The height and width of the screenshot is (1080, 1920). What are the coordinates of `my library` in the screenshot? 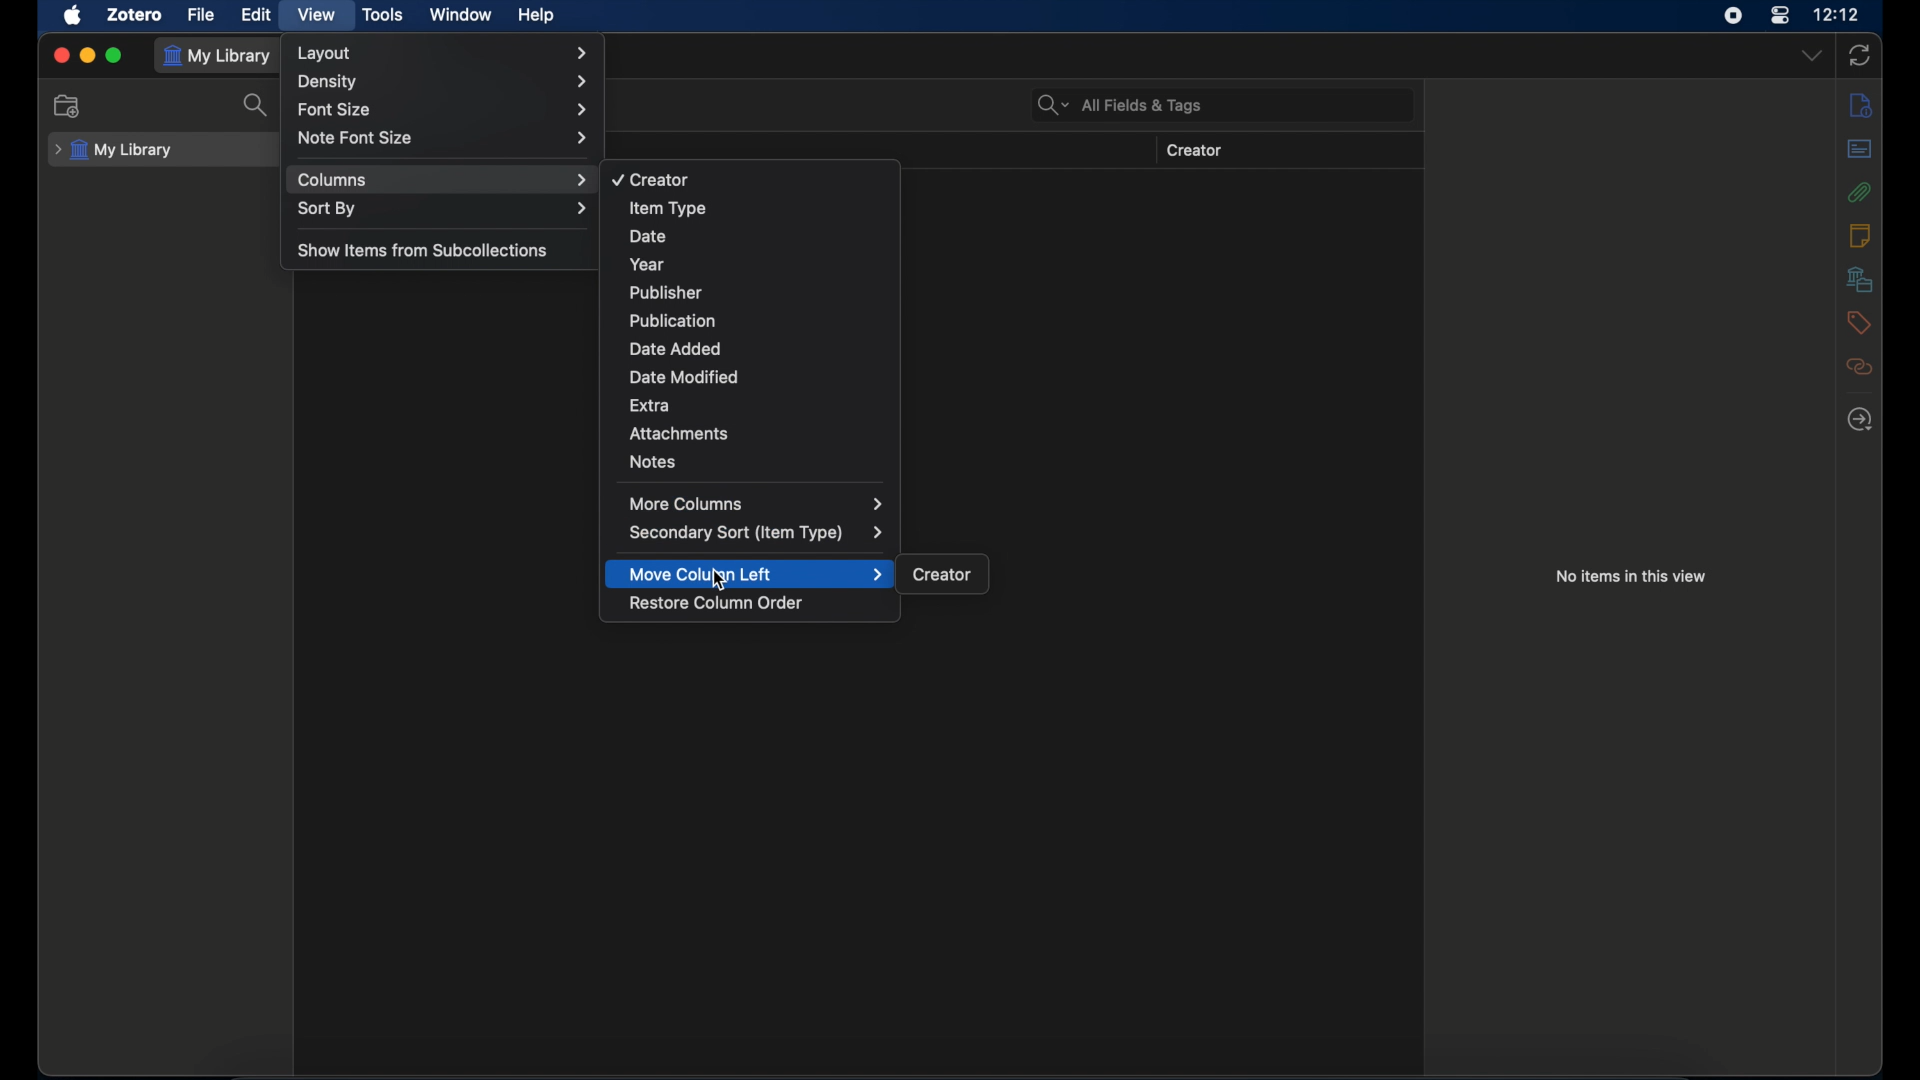 It's located at (220, 56).